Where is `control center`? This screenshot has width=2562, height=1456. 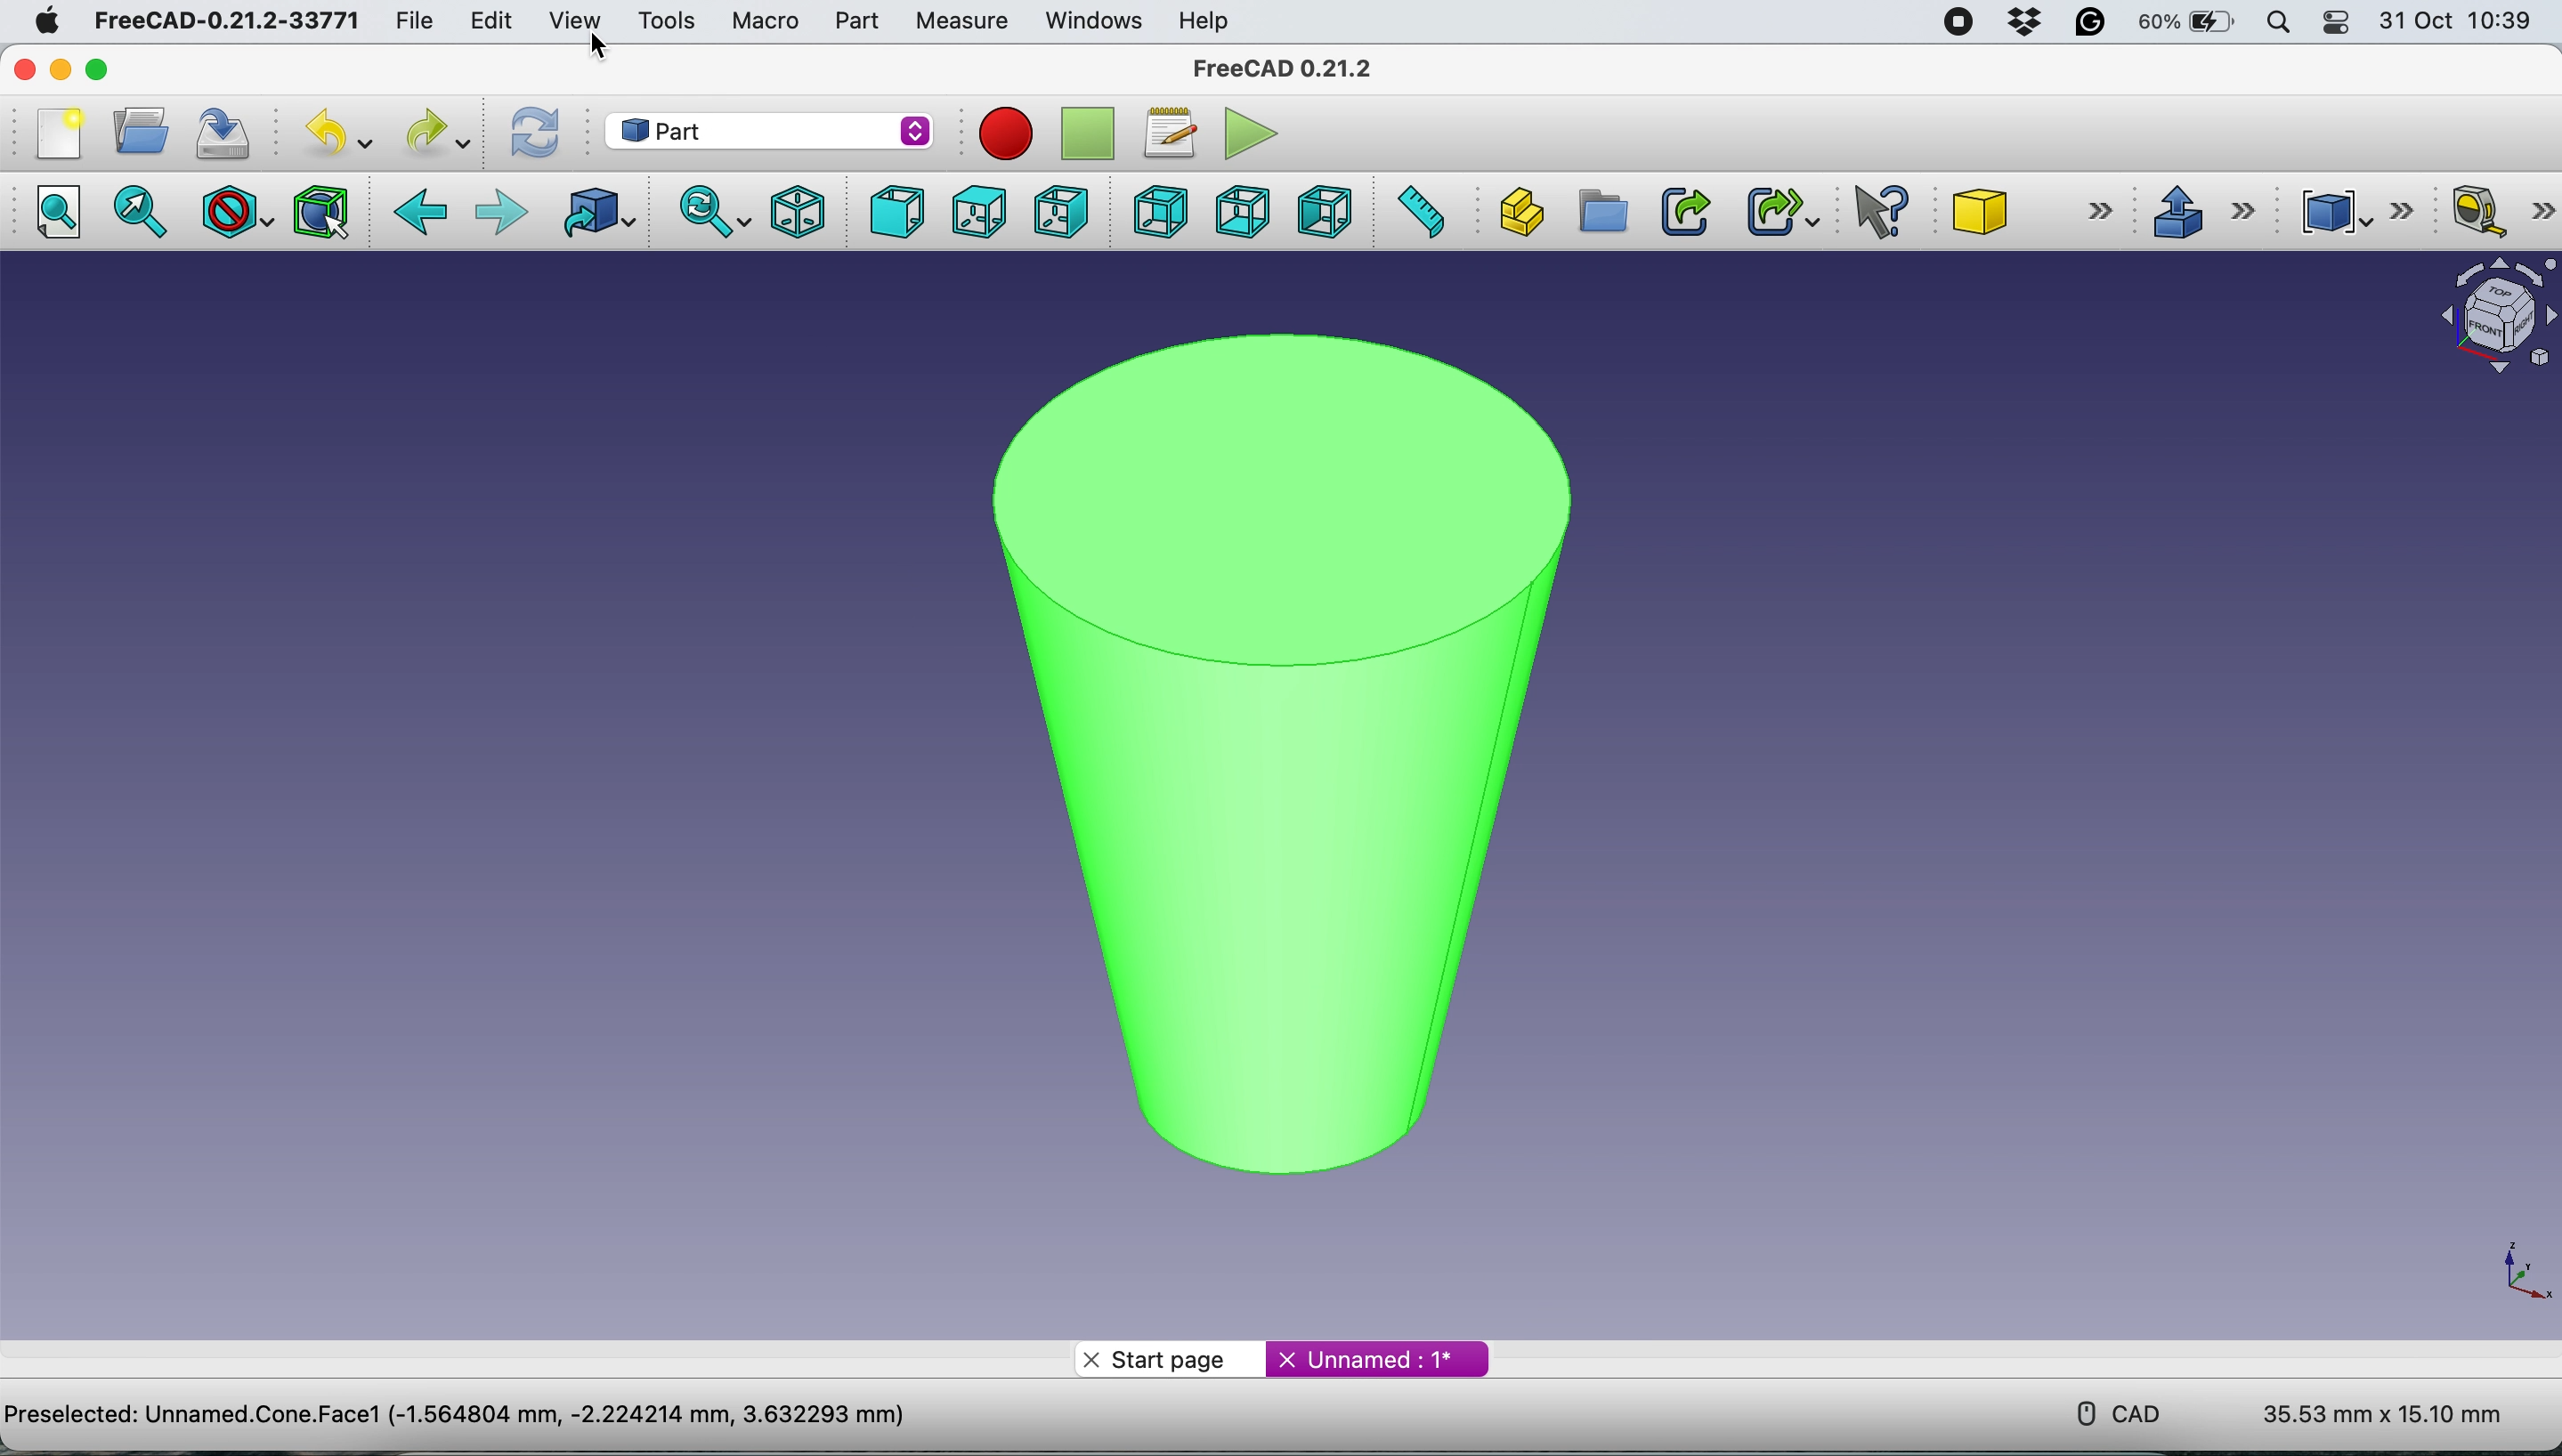
control center is located at coordinates (2338, 25).